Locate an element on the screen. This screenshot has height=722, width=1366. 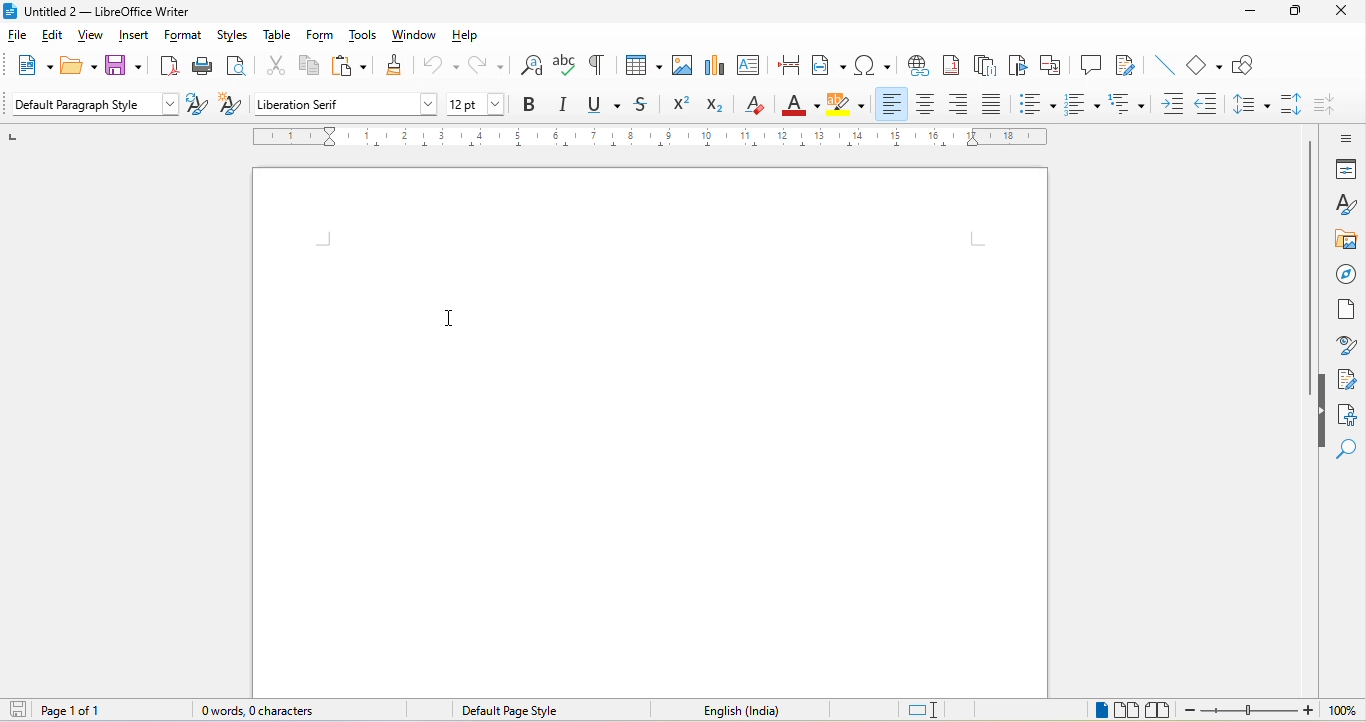
increase indent is located at coordinates (1175, 104).